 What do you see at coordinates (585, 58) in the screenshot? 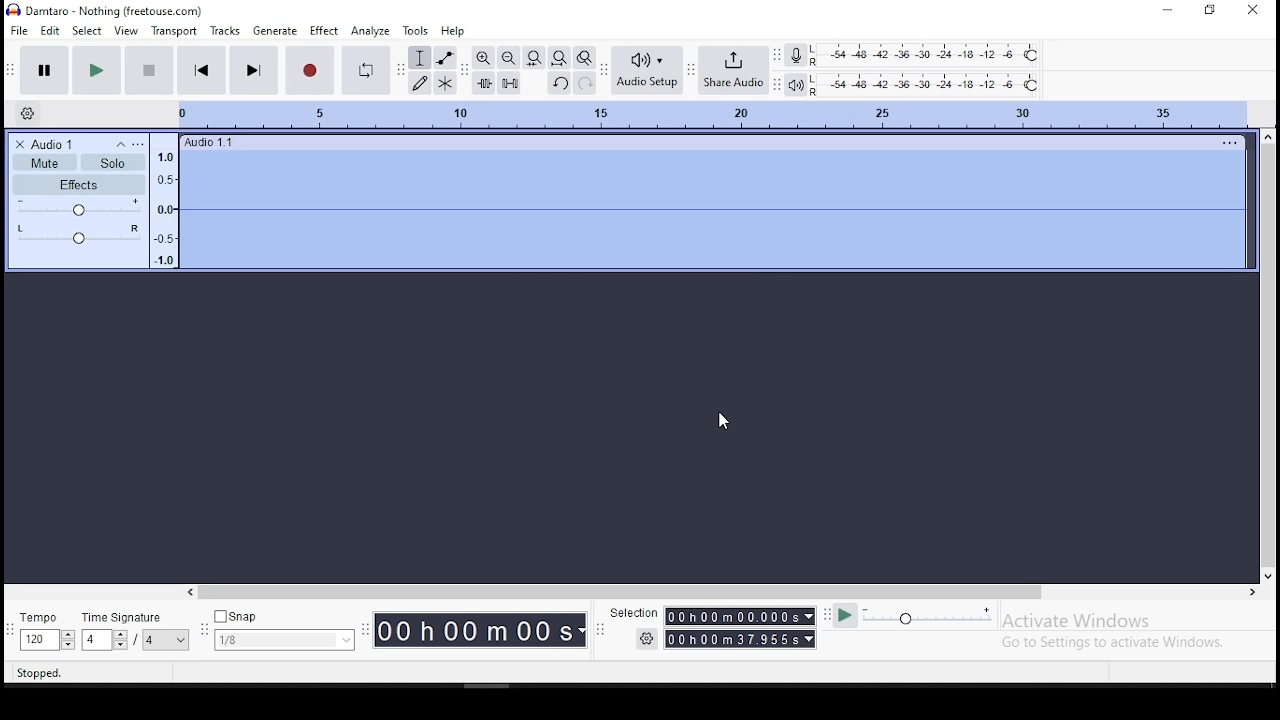
I see `zoom toggle` at bounding box center [585, 58].